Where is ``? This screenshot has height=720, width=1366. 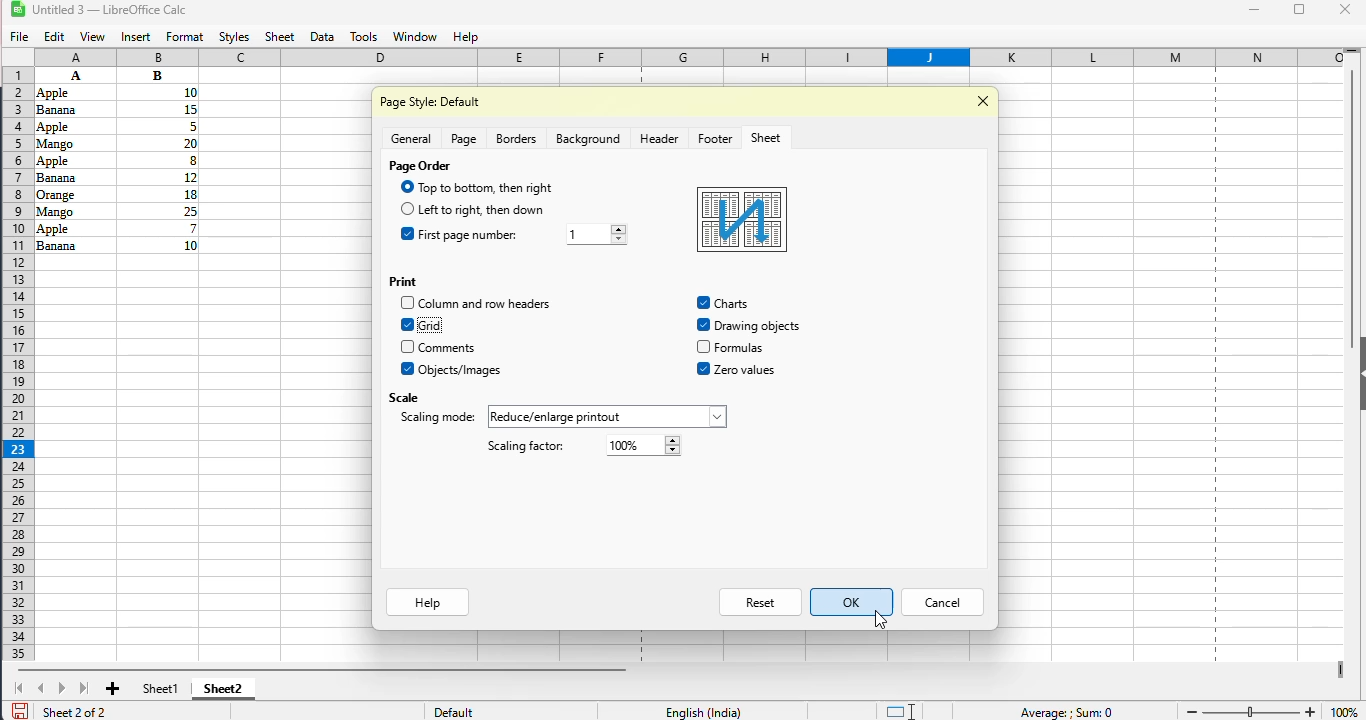  is located at coordinates (158, 75).